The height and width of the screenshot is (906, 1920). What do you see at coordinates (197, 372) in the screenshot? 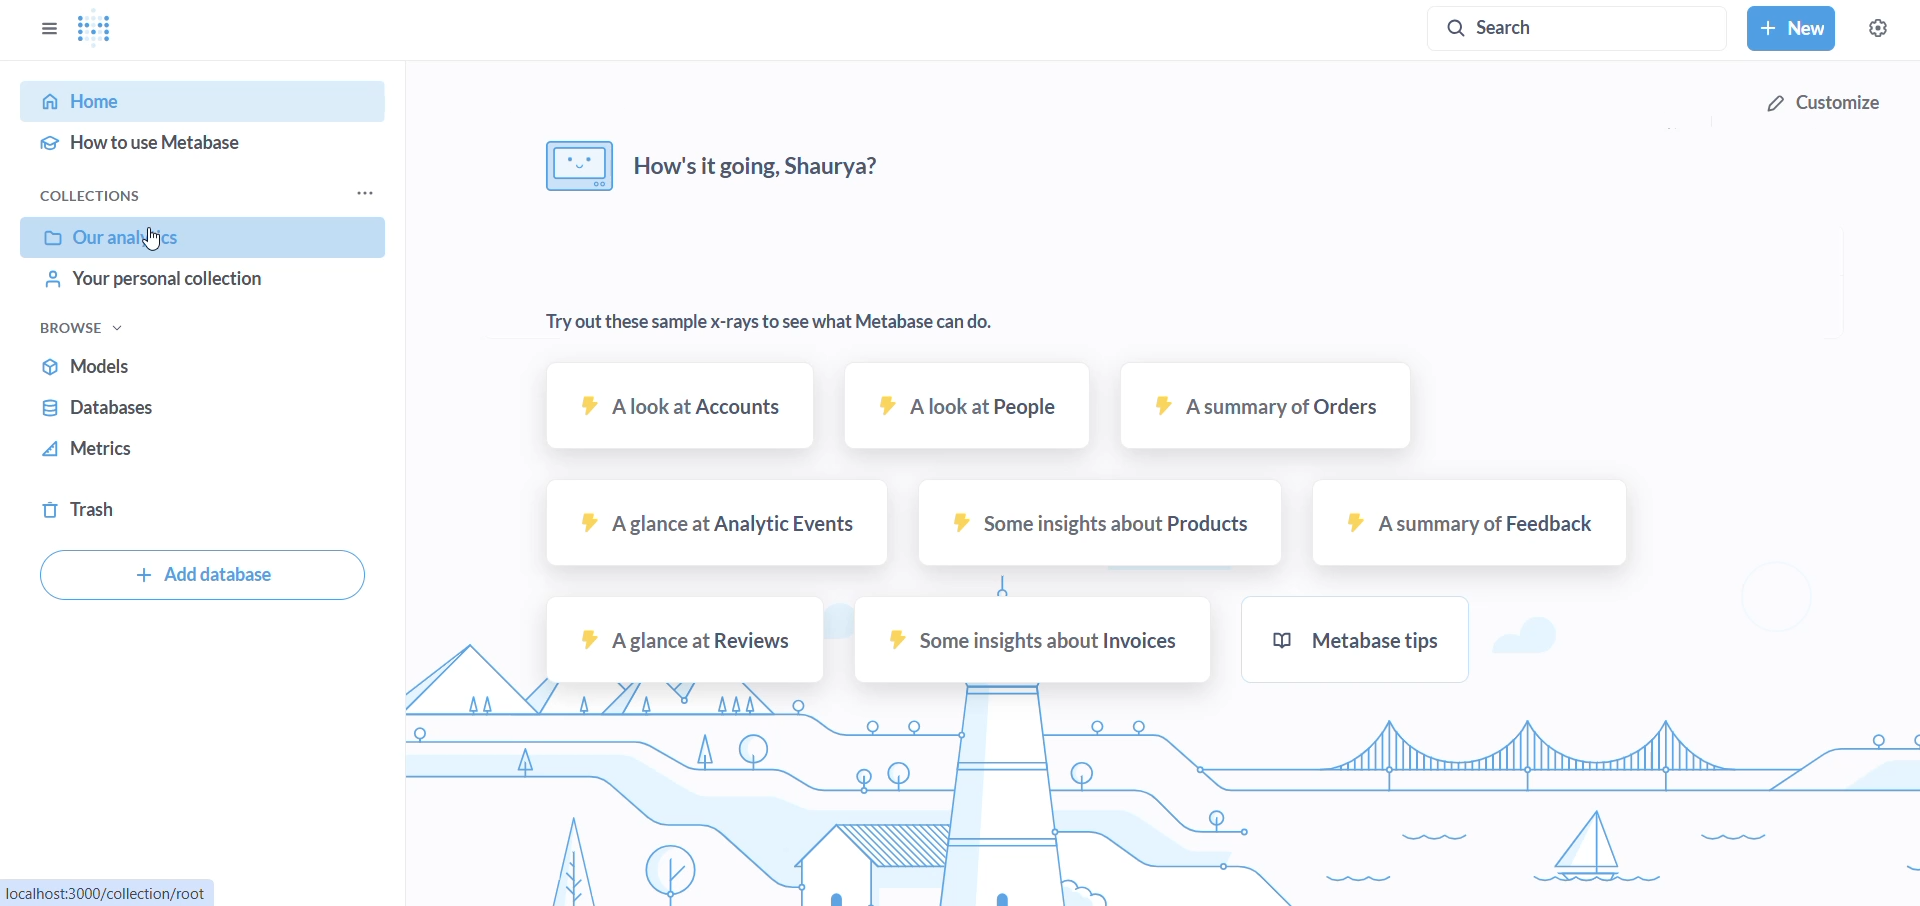
I see `models` at bounding box center [197, 372].